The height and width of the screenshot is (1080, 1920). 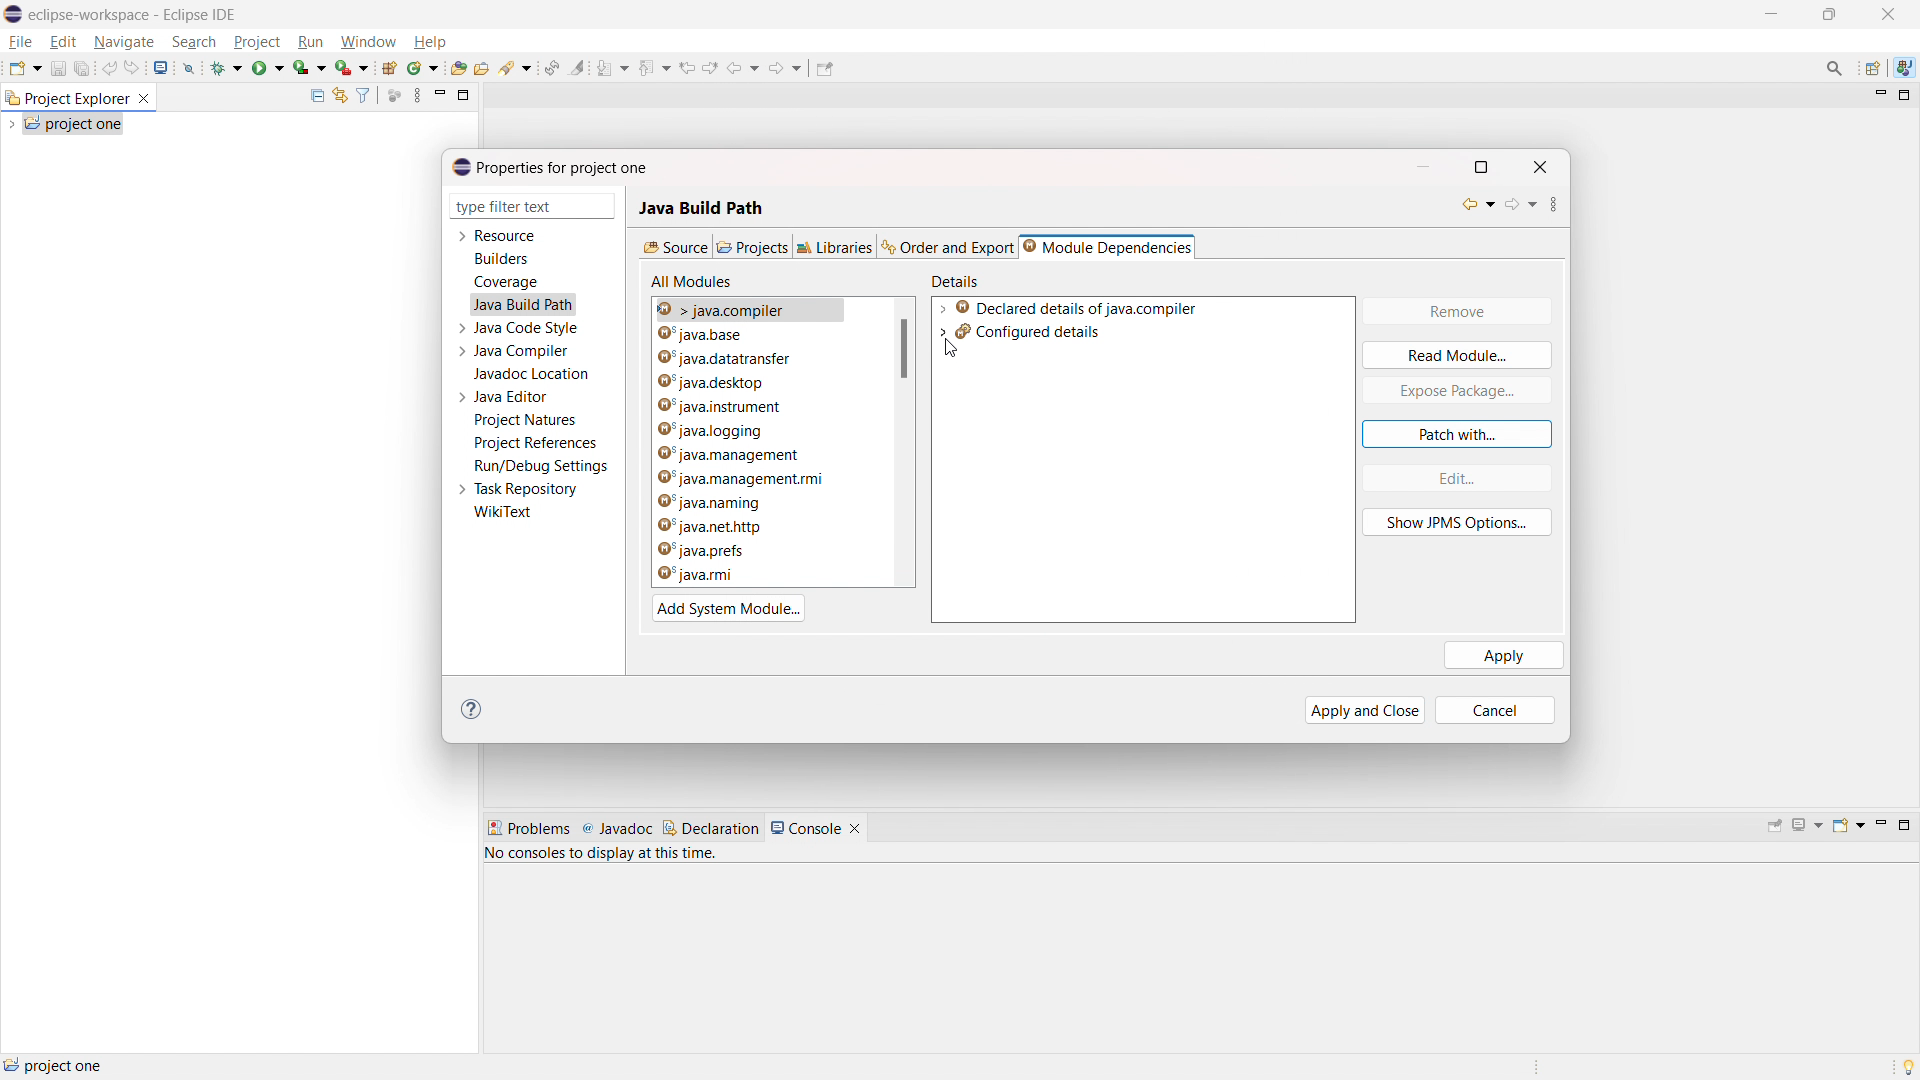 What do you see at coordinates (1457, 354) in the screenshot?
I see `read module` at bounding box center [1457, 354].